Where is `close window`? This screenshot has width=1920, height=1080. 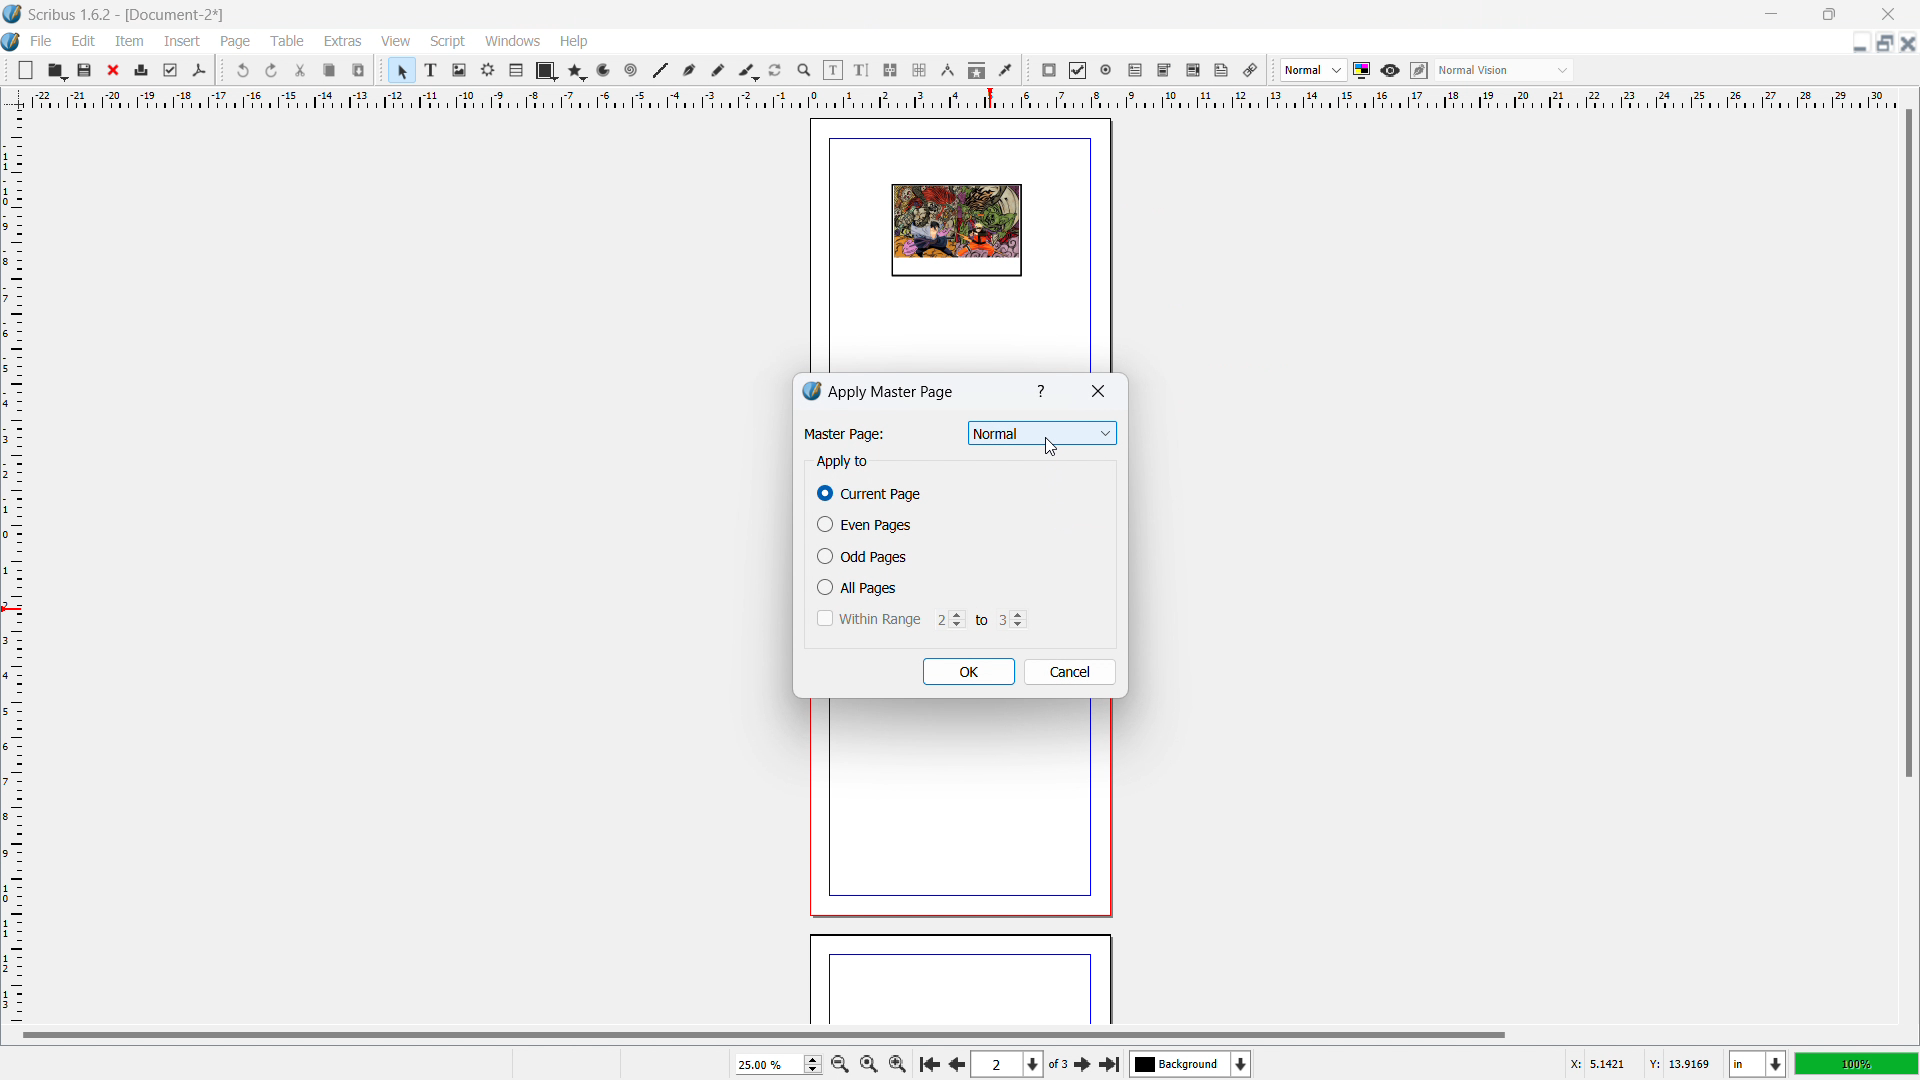
close window is located at coordinates (1886, 13).